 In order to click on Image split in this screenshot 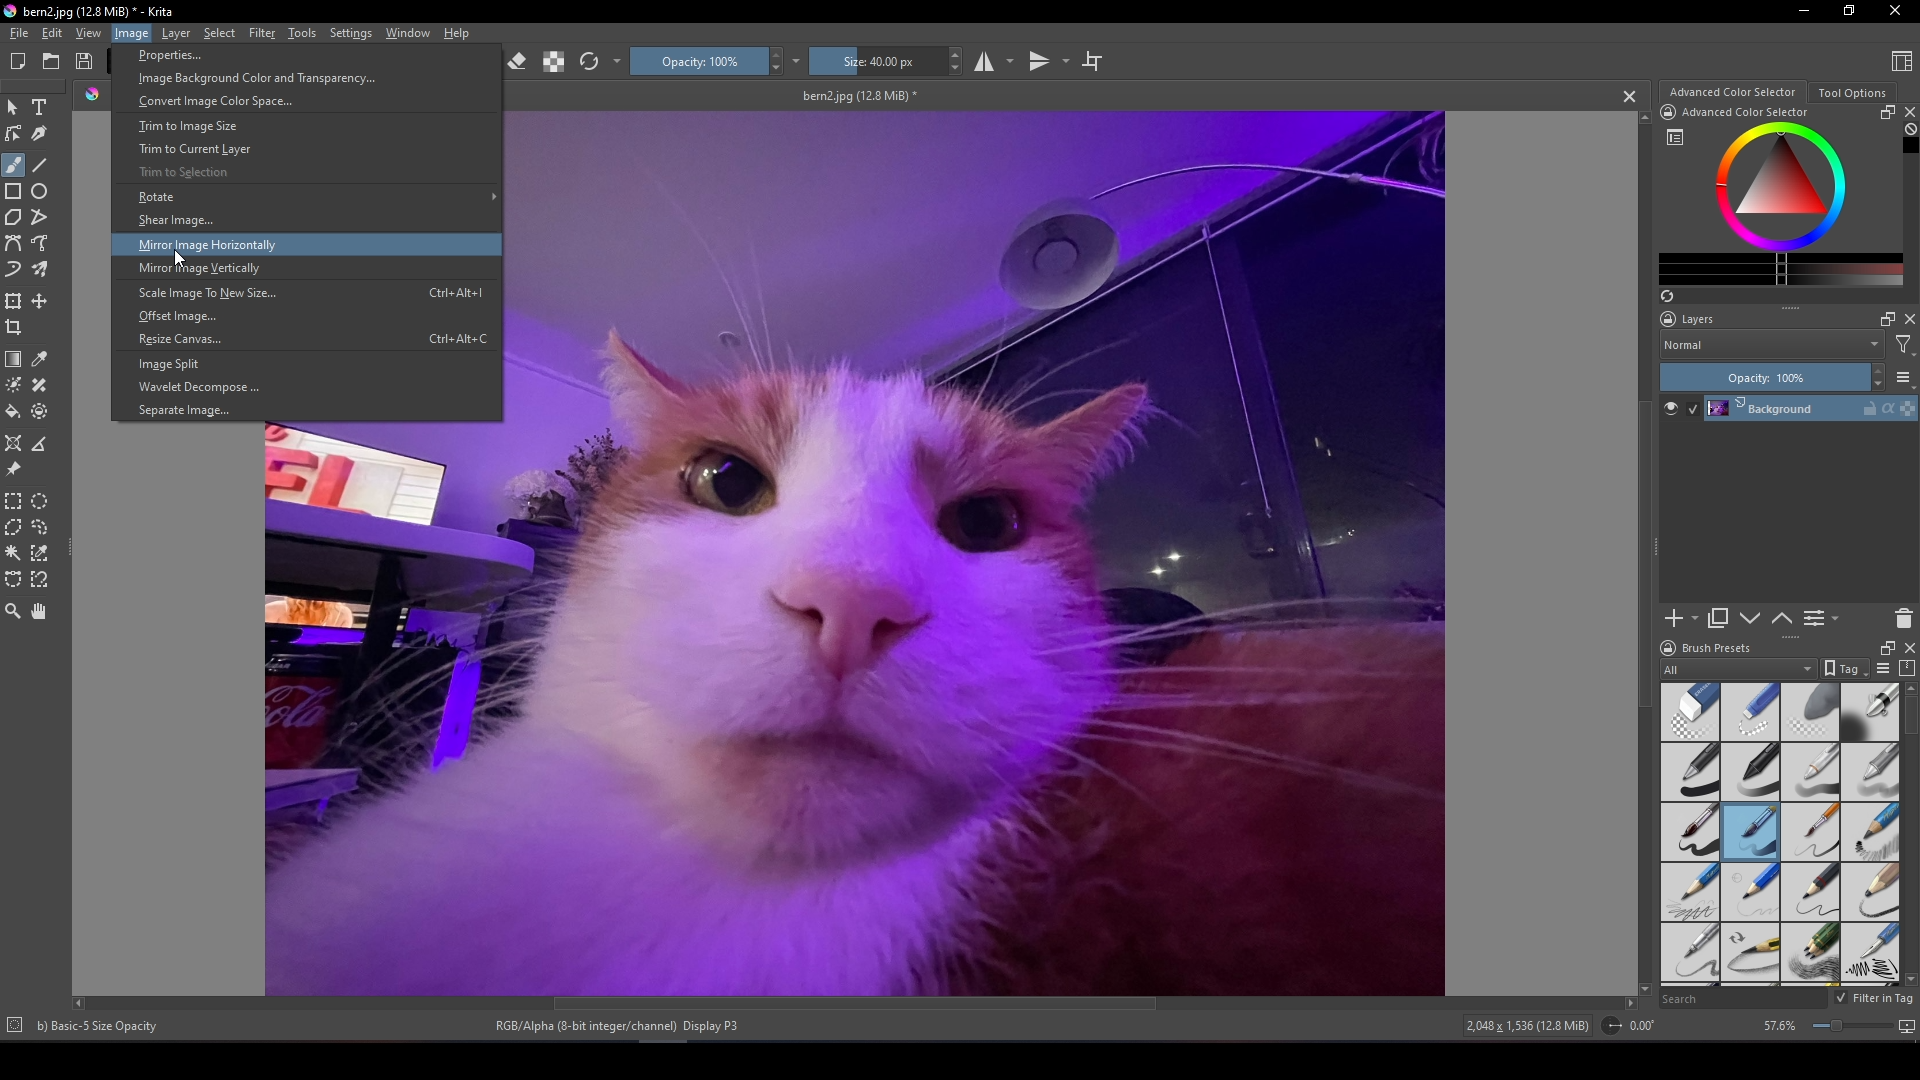, I will do `click(308, 362)`.